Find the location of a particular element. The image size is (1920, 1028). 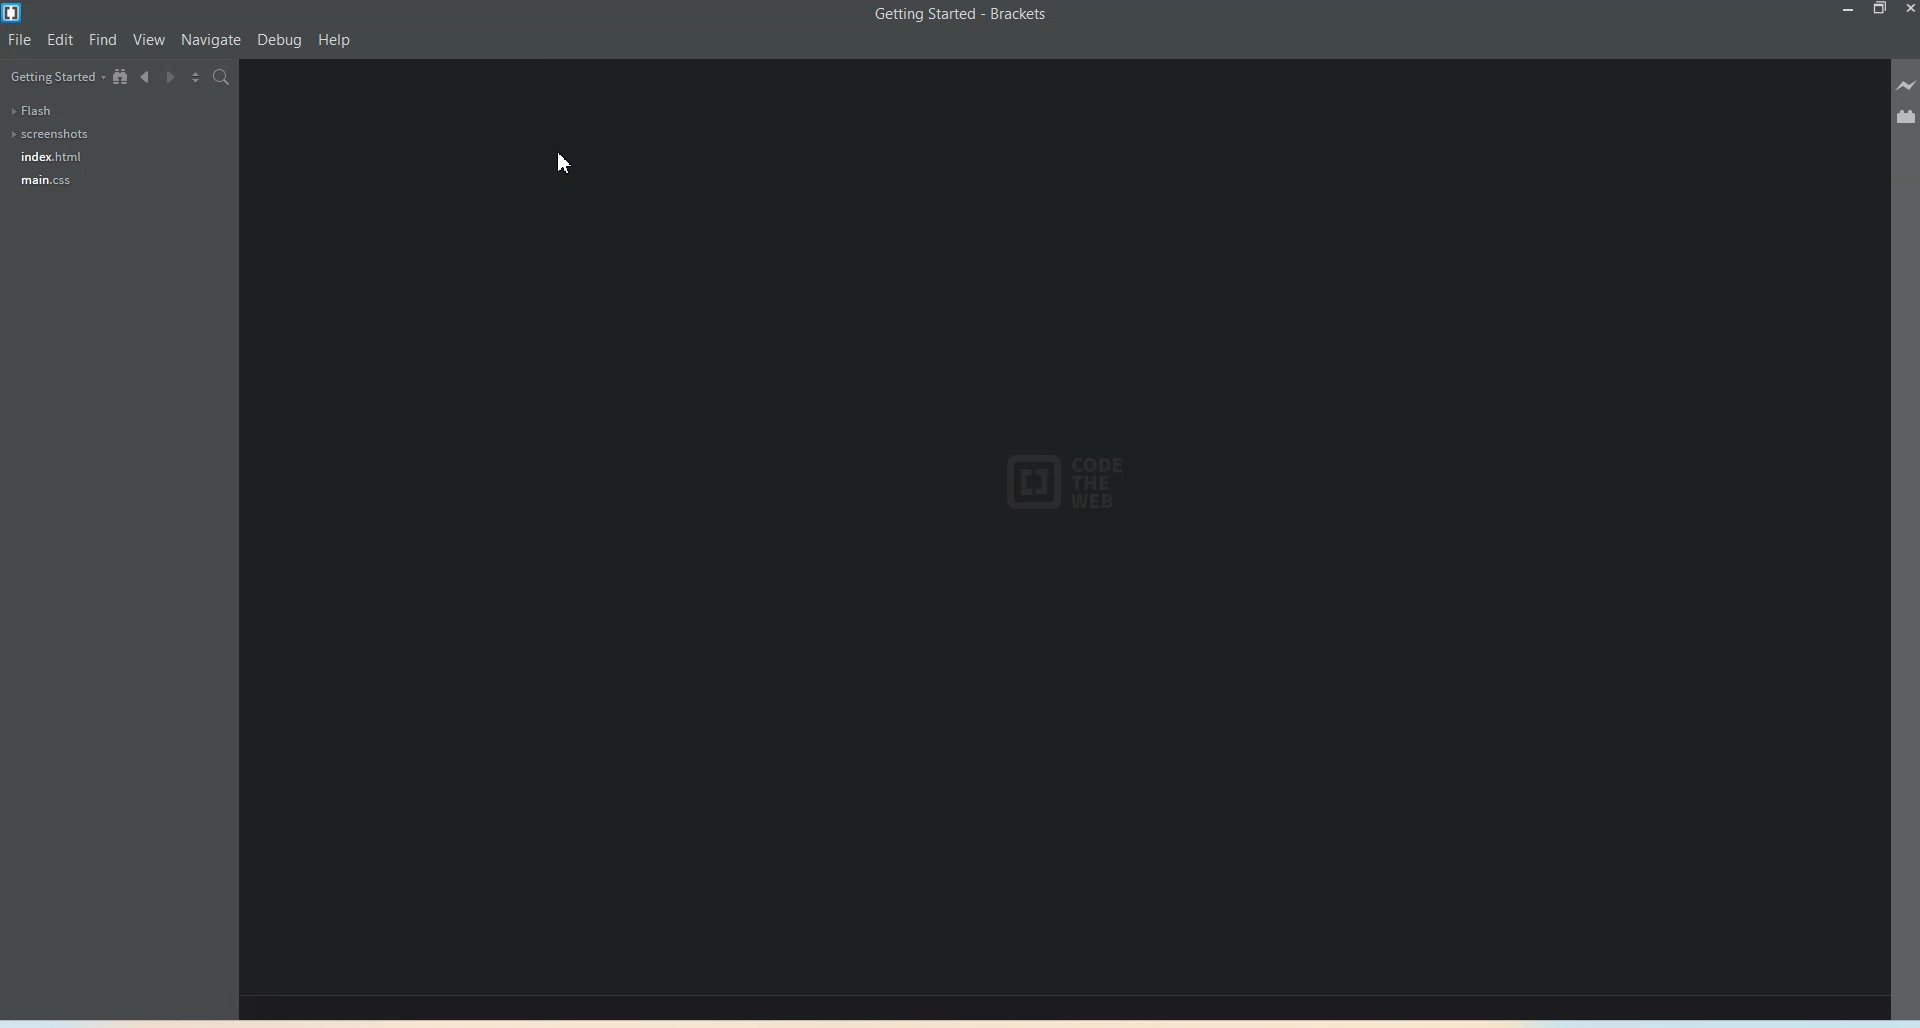

Find in files is located at coordinates (222, 78).